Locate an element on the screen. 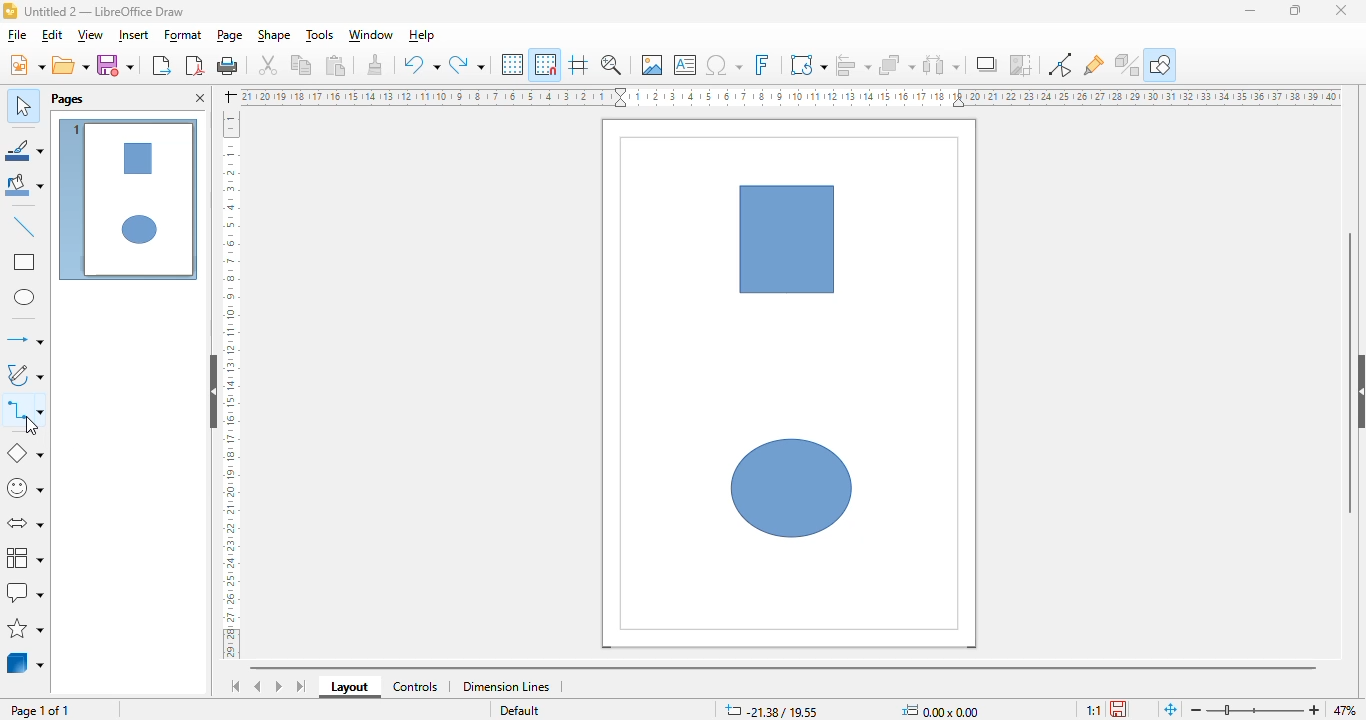  new is located at coordinates (27, 64).